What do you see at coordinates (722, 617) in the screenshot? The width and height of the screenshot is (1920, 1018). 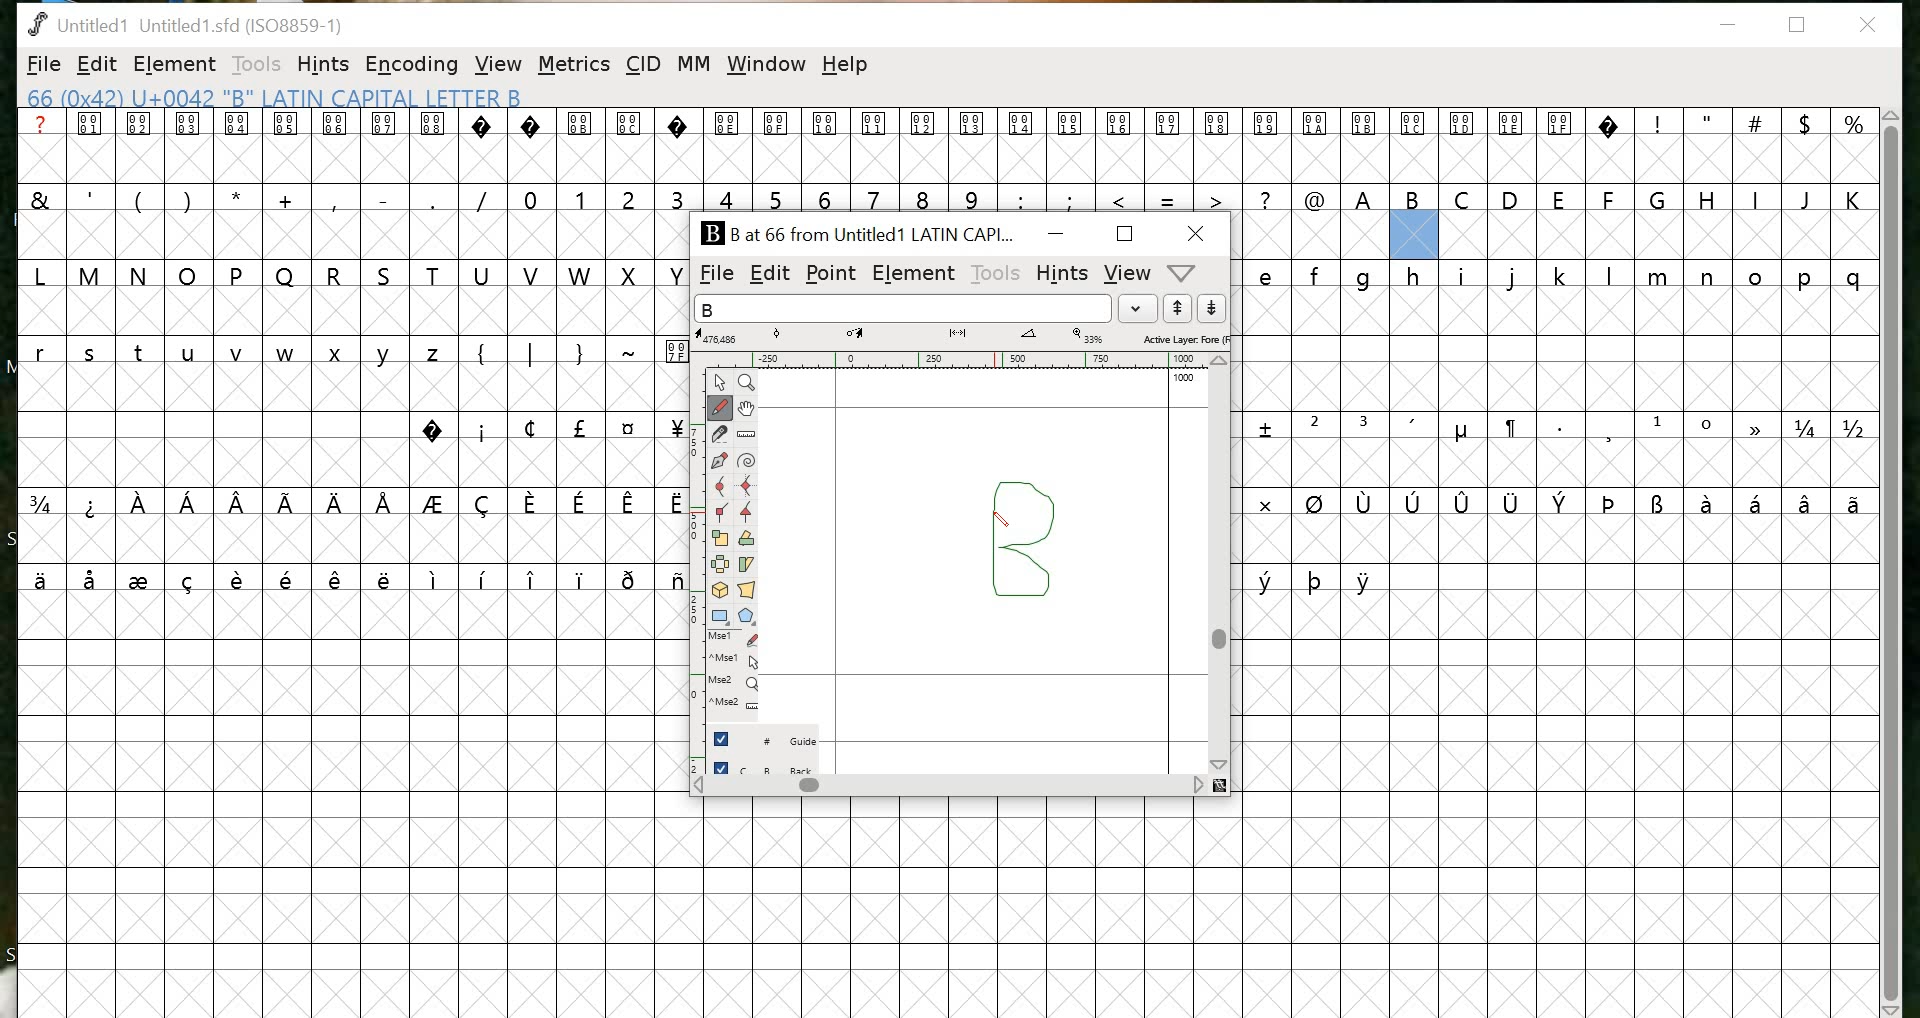 I see `Rectangle/ellipse` at bounding box center [722, 617].